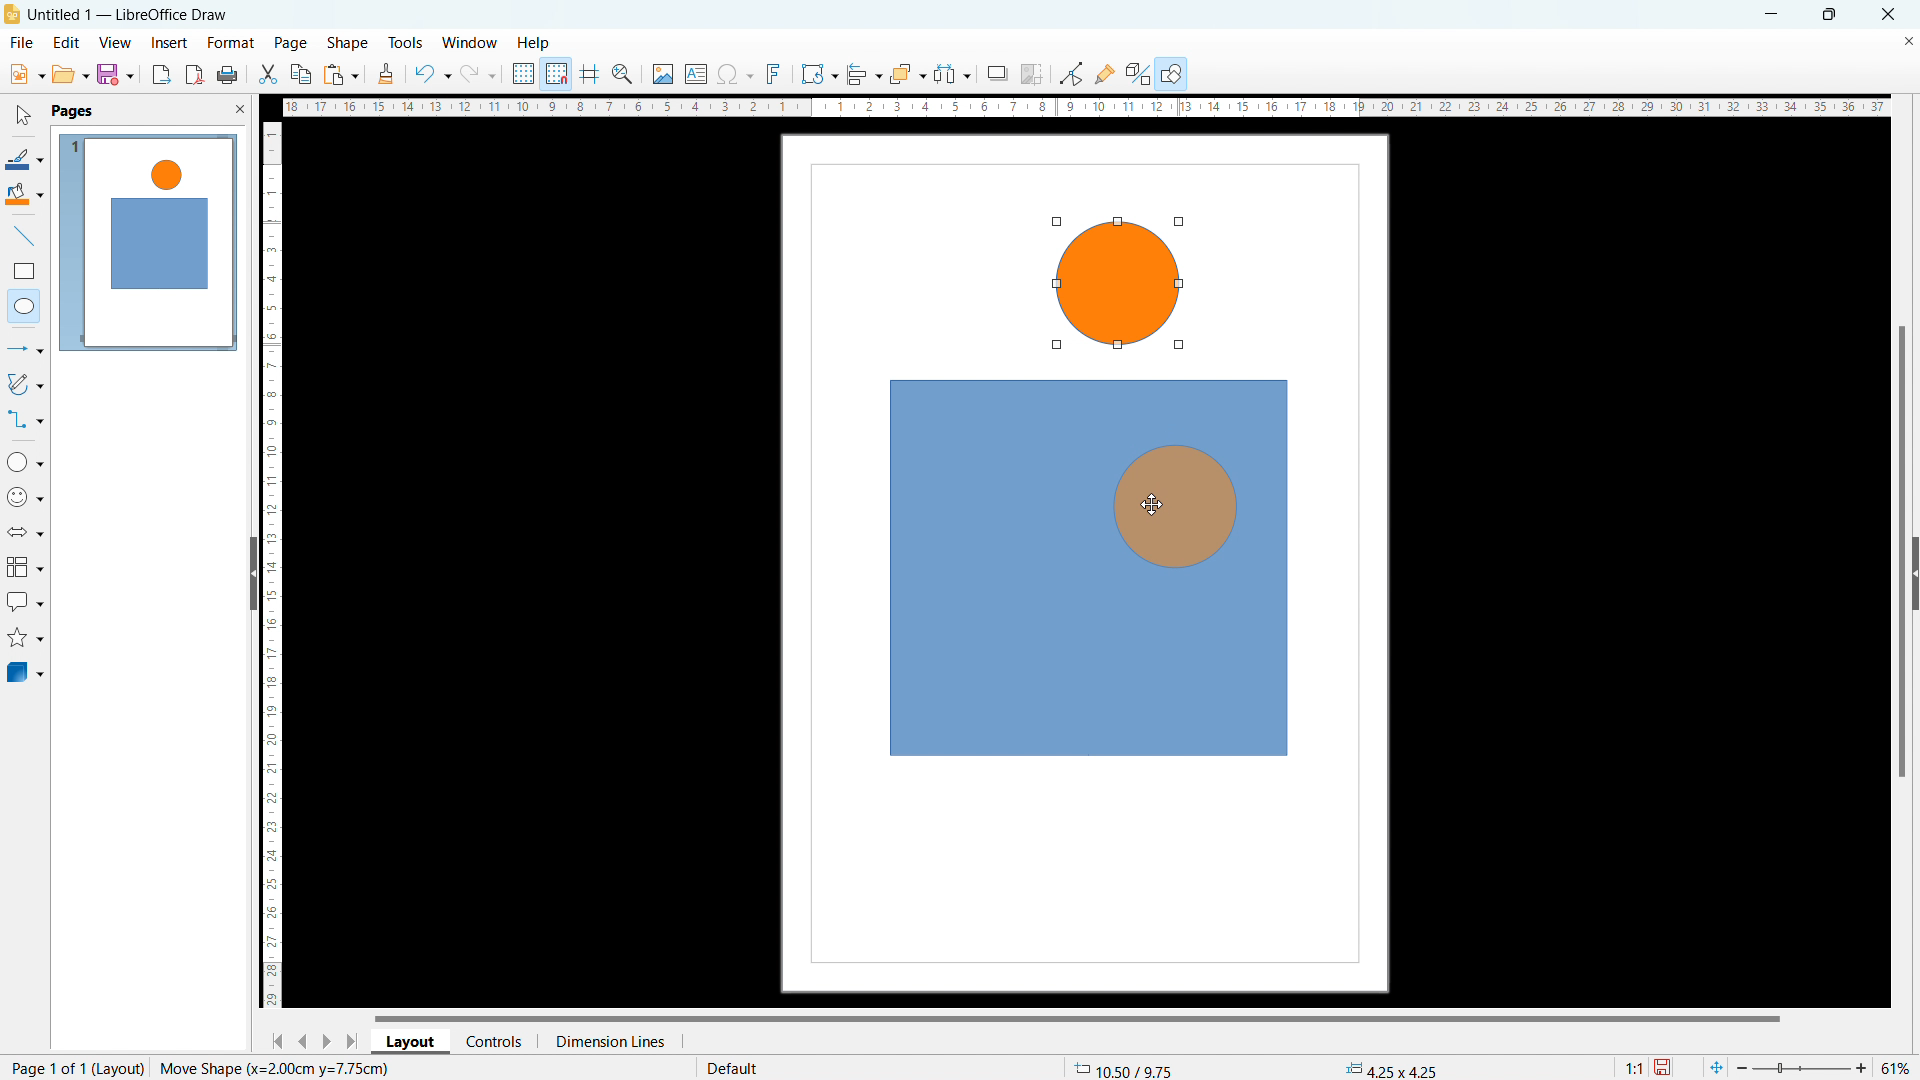 Image resolution: width=1920 pixels, height=1080 pixels. I want to click on insert fontwork text, so click(774, 72).